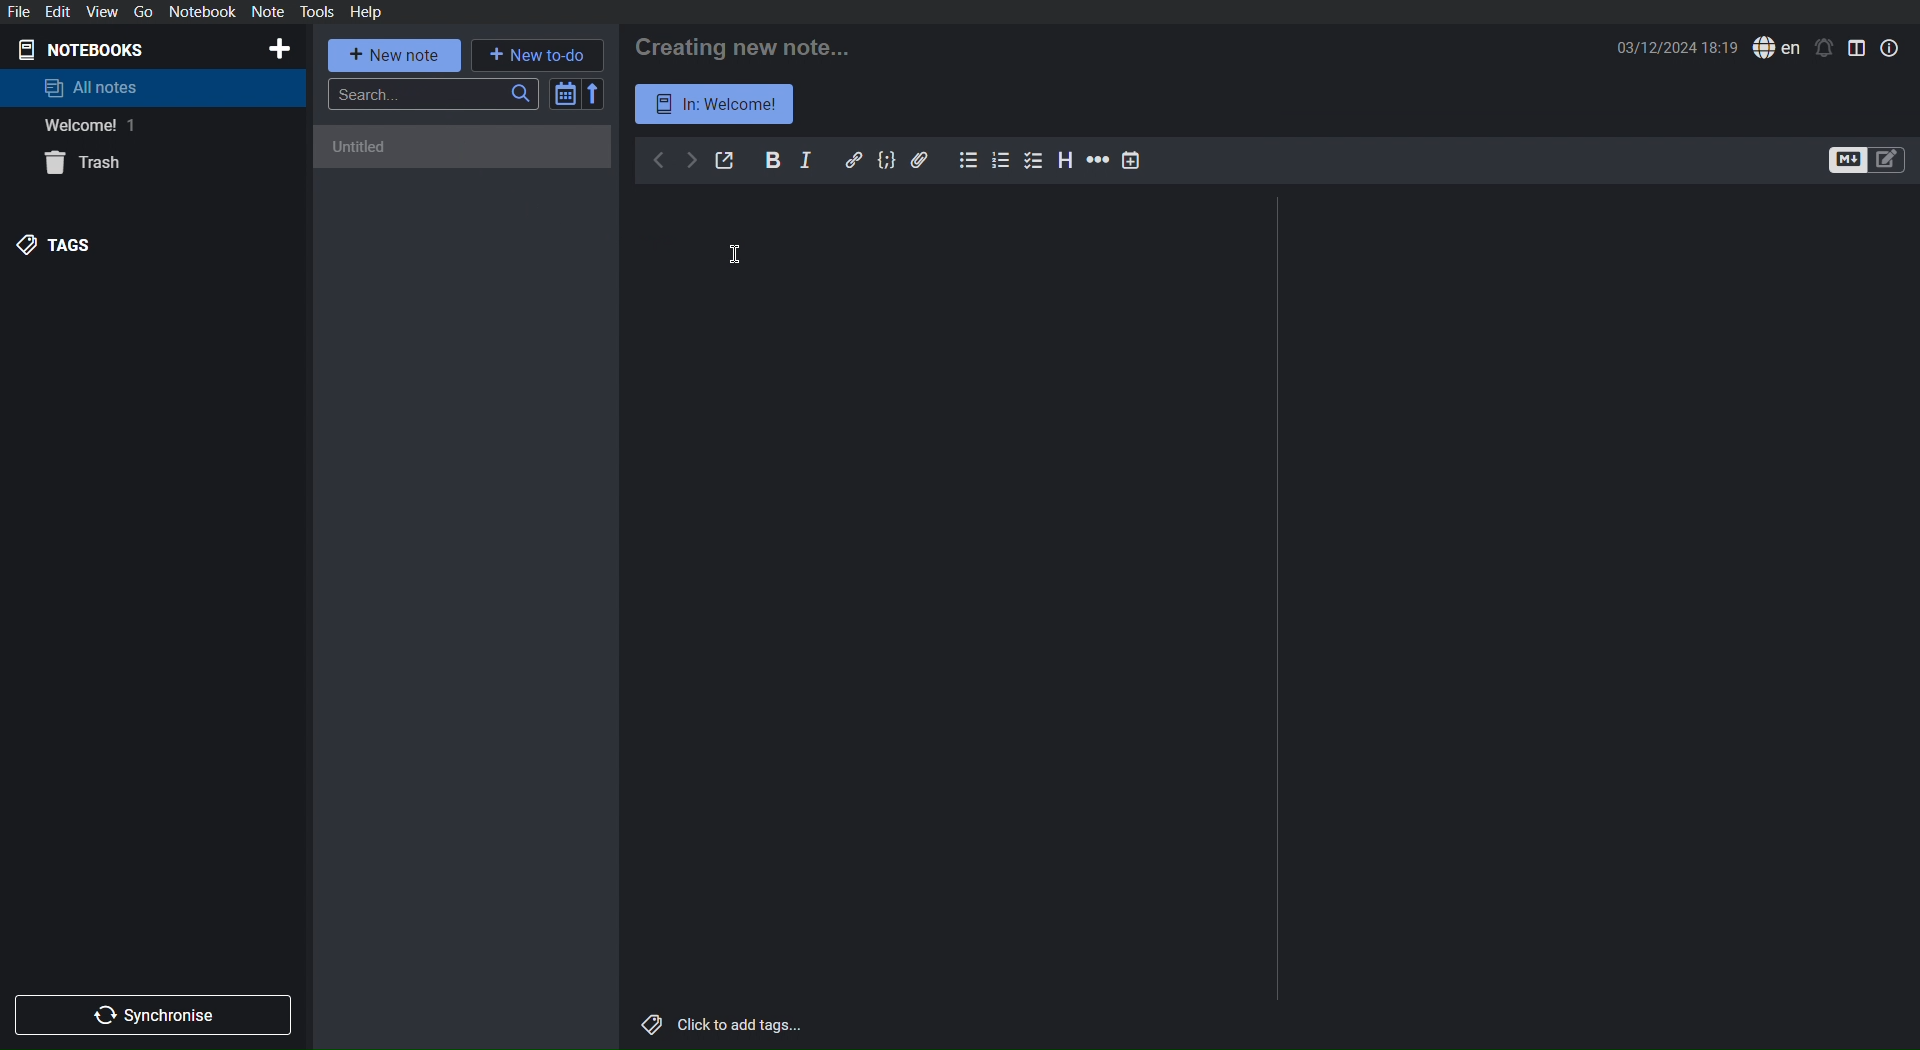 The height and width of the screenshot is (1050, 1920). I want to click on Heading, so click(1066, 160).